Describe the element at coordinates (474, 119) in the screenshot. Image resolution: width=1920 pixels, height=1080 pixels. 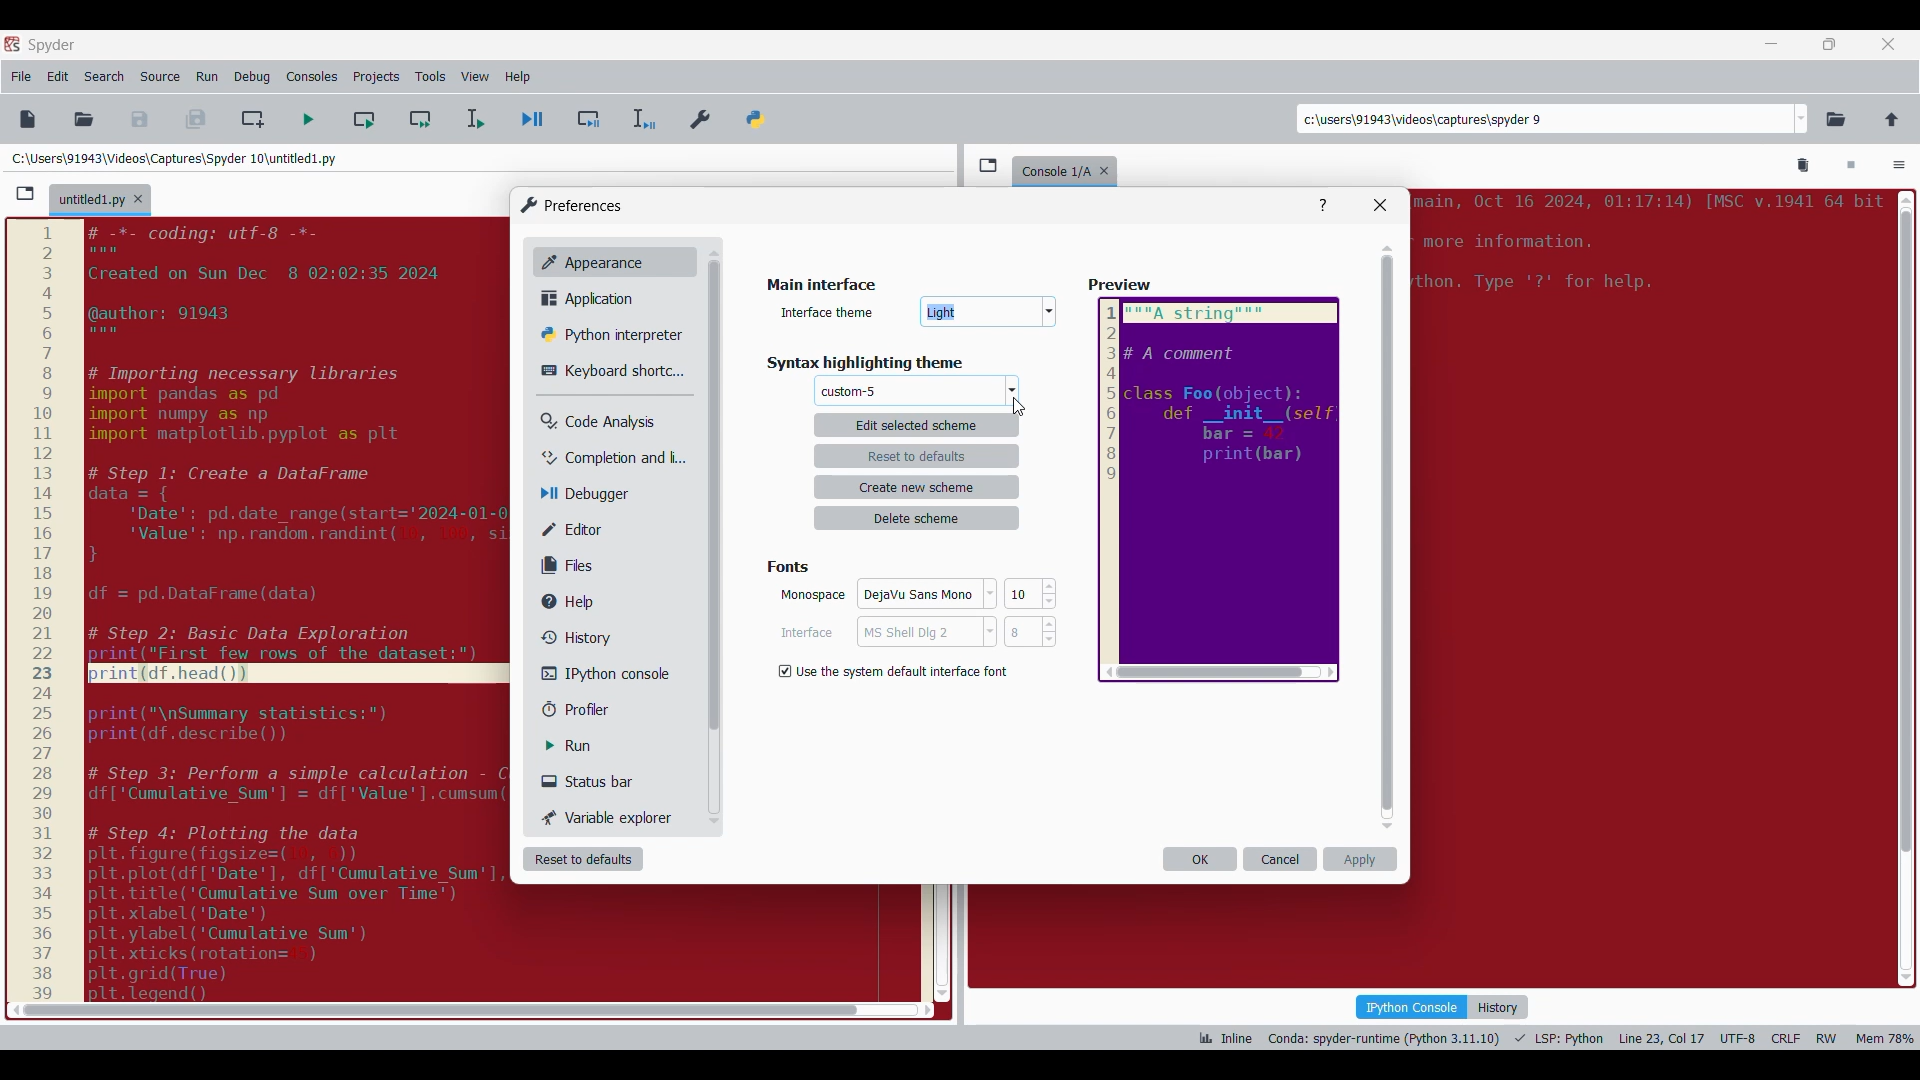
I see `Run selection/current line` at that location.